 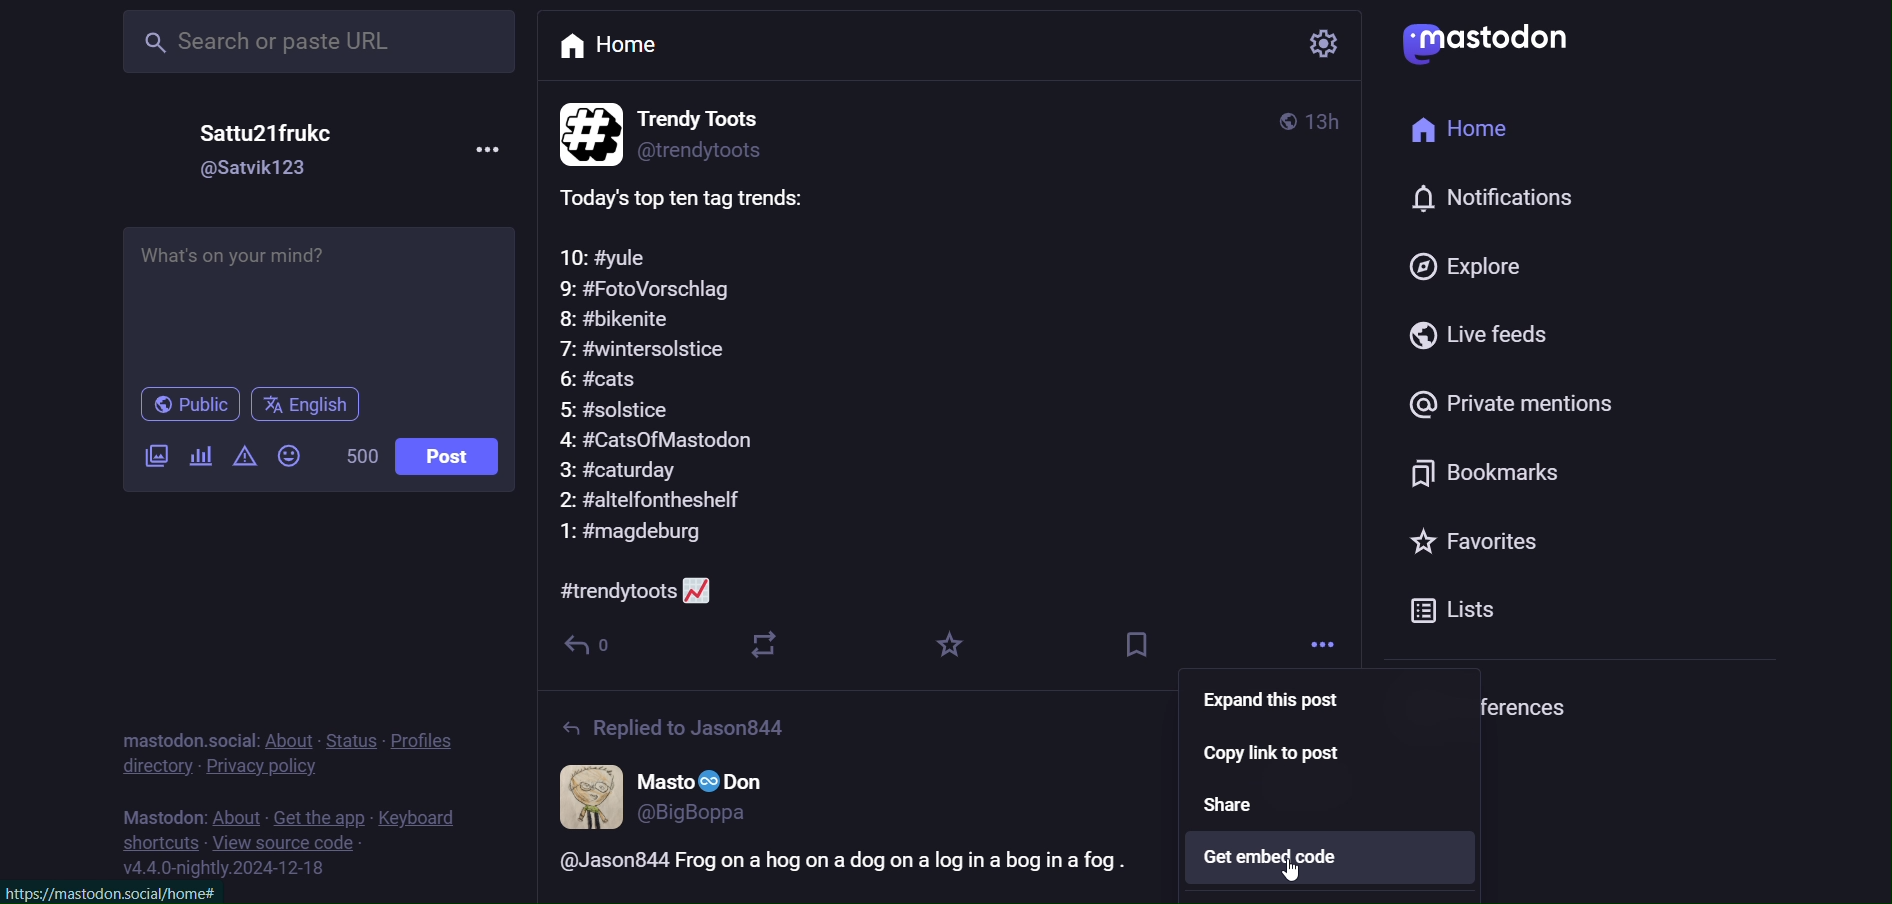 I want to click on word limit, so click(x=358, y=460).